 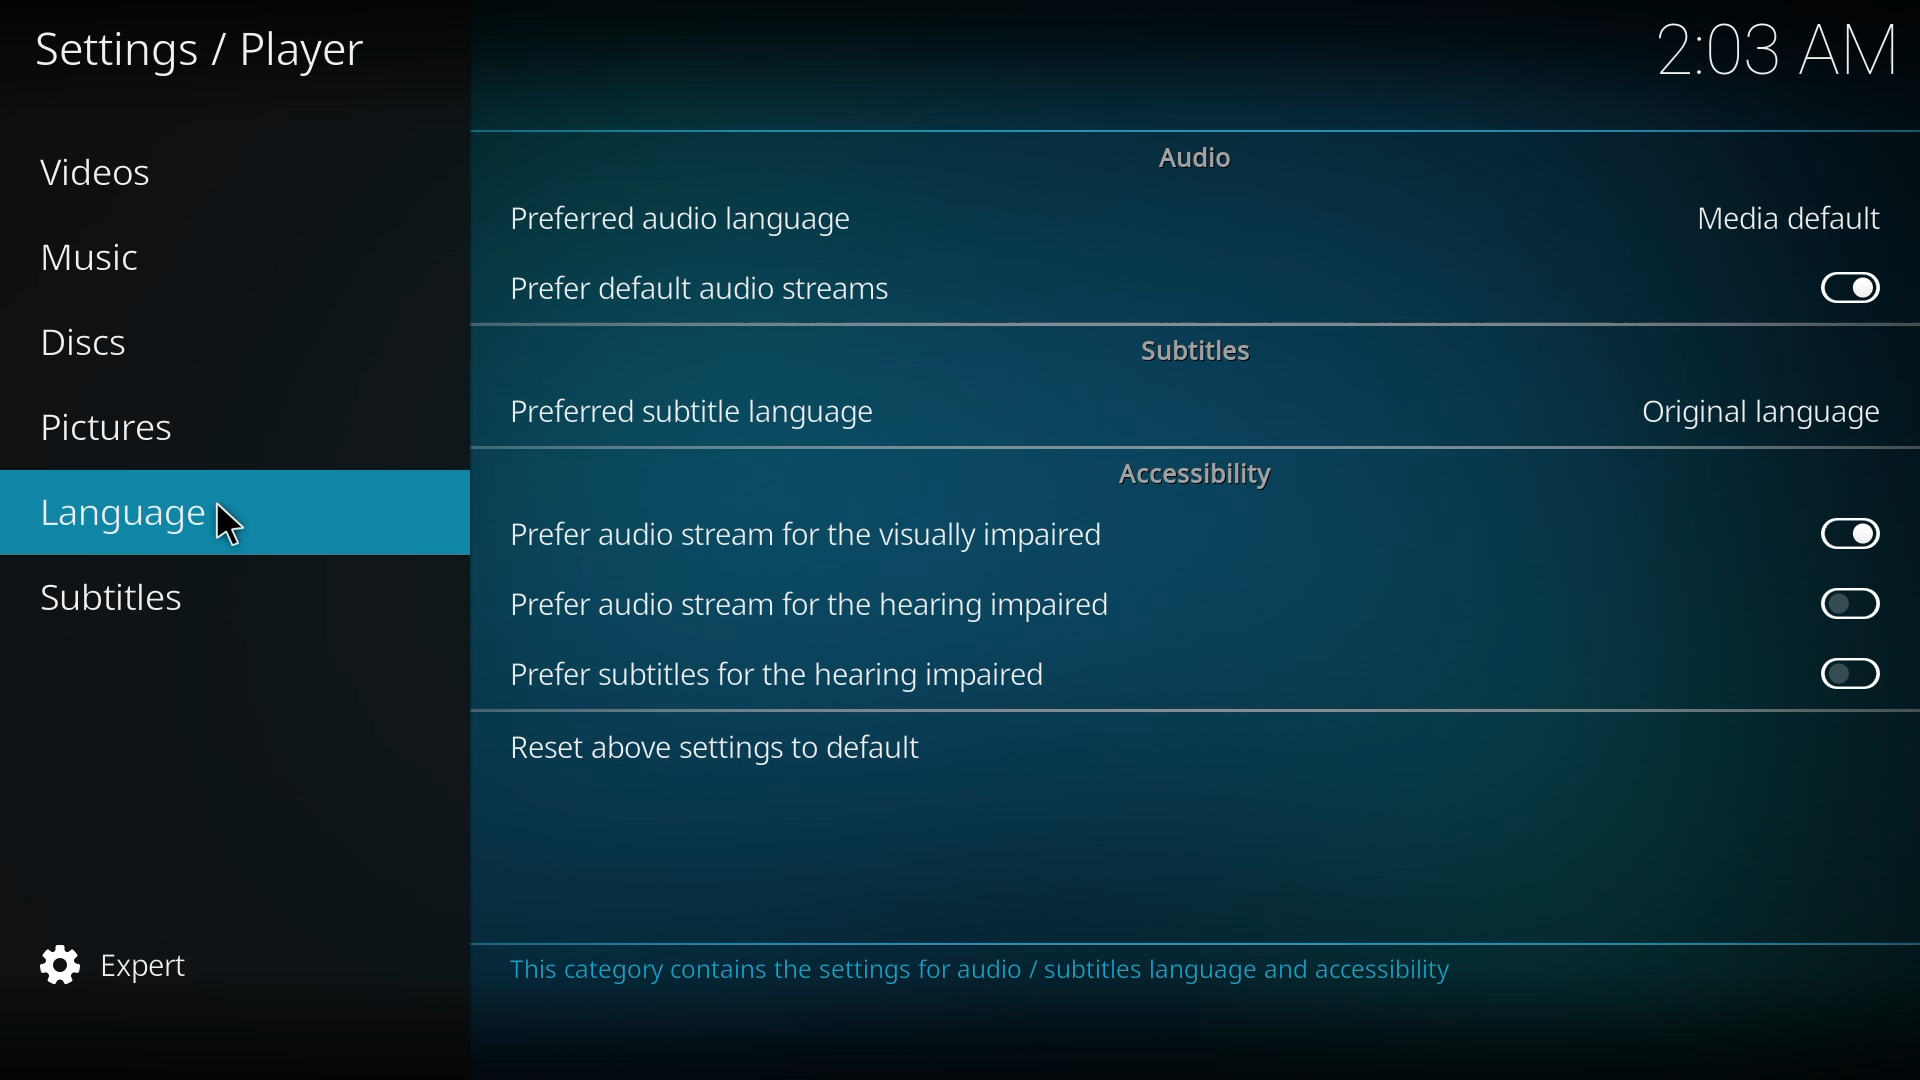 I want to click on pictures, so click(x=115, y=426).